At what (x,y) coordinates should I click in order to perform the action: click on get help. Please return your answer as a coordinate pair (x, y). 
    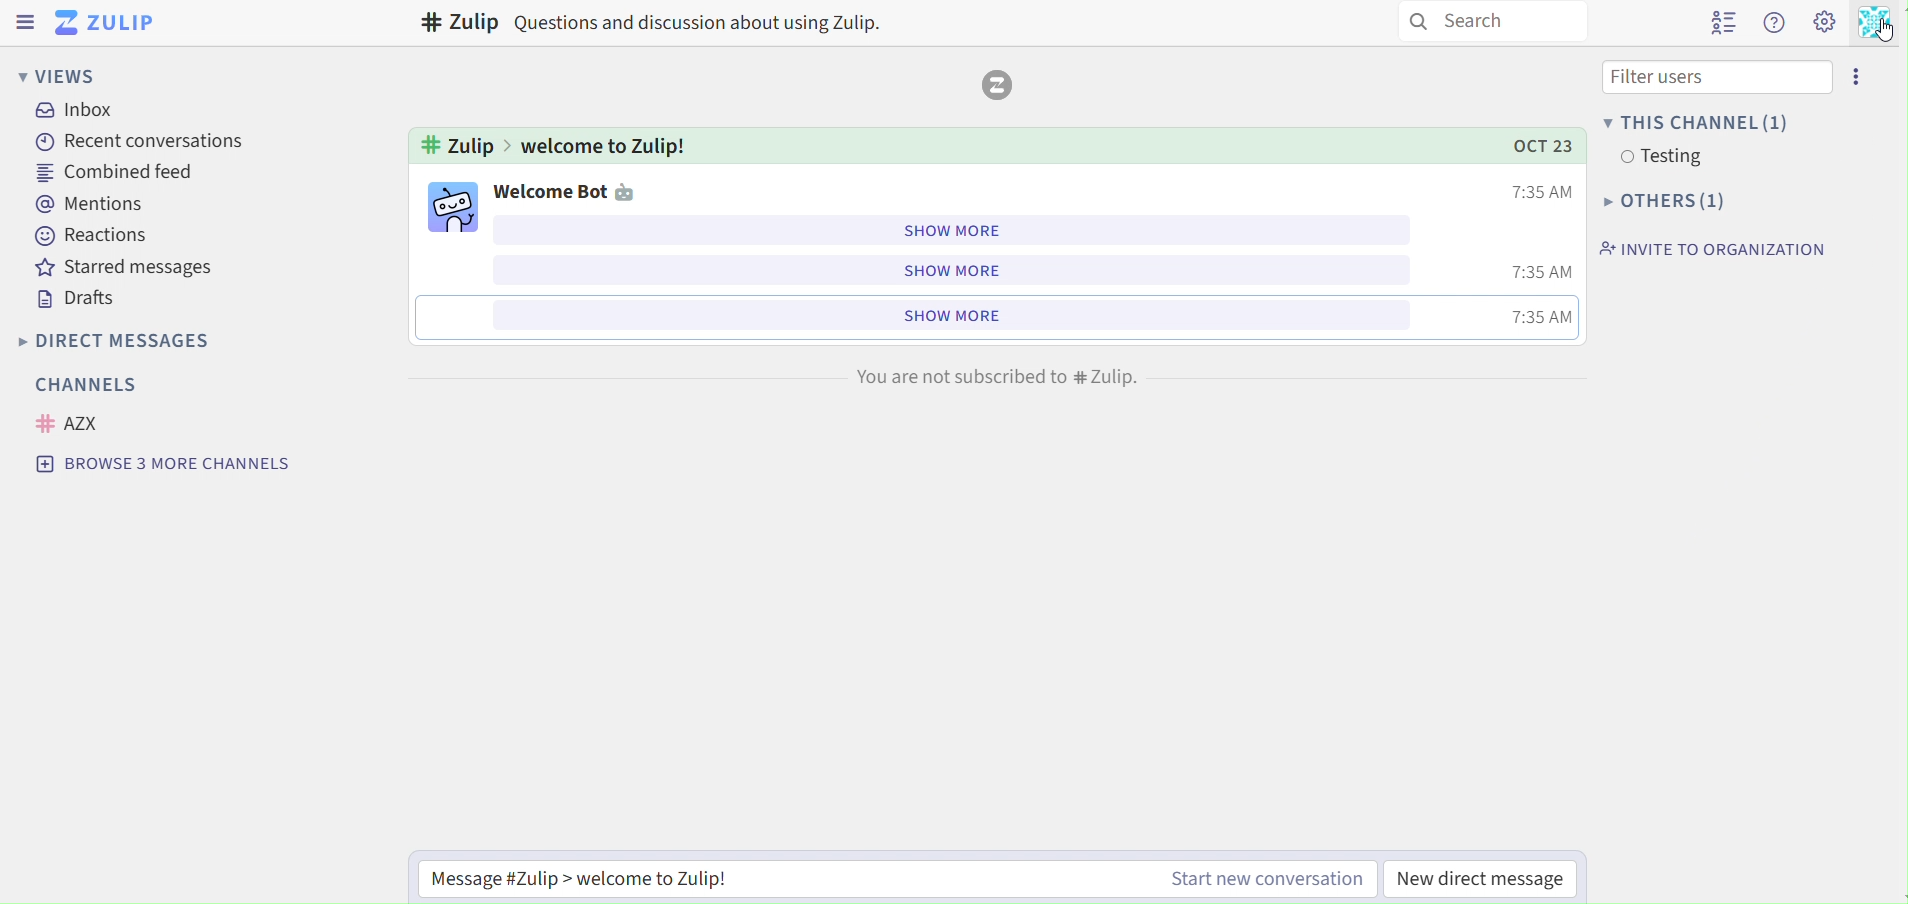
    Looking at the image, I should click on (1775, 26).